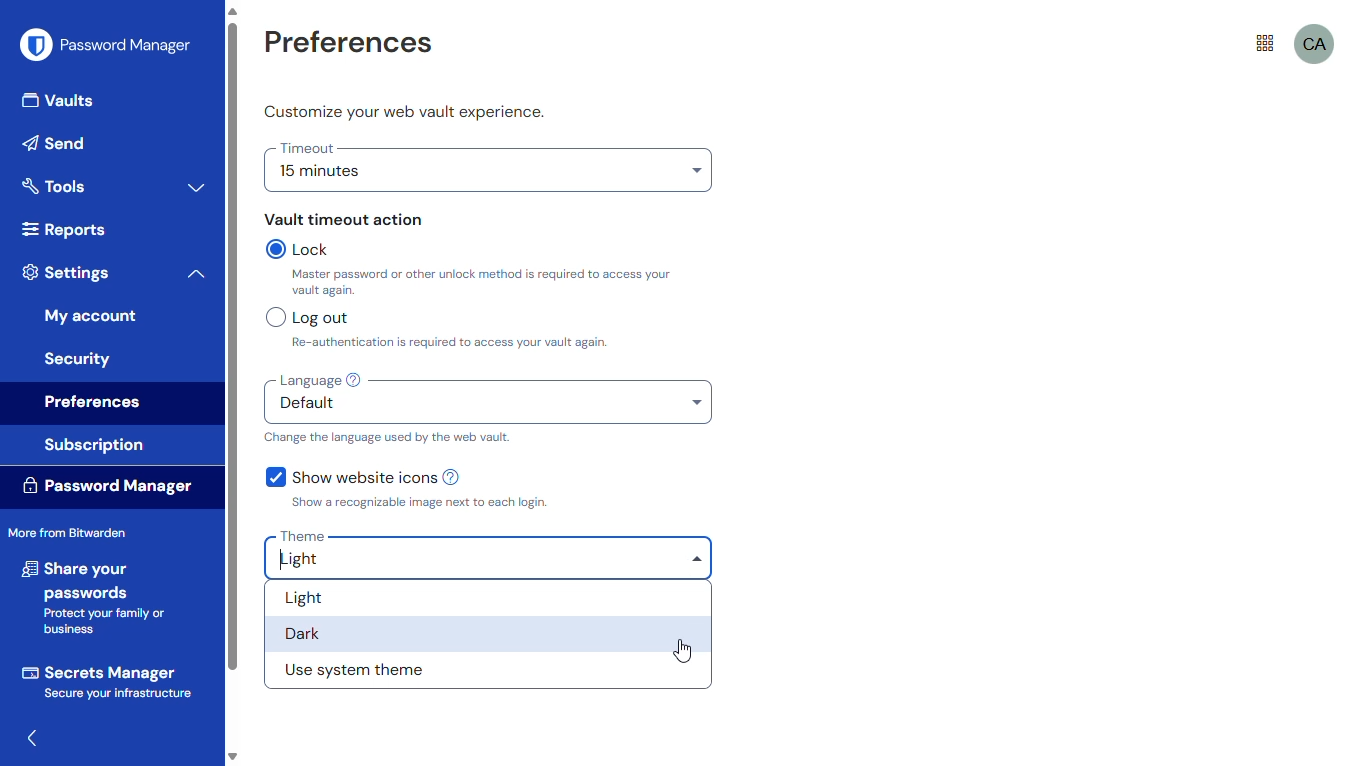 The image size is (1366, 766). What do you see at coordinates (490, 561) in the screenshot?
I see `light` at bounding box center [490, 561].